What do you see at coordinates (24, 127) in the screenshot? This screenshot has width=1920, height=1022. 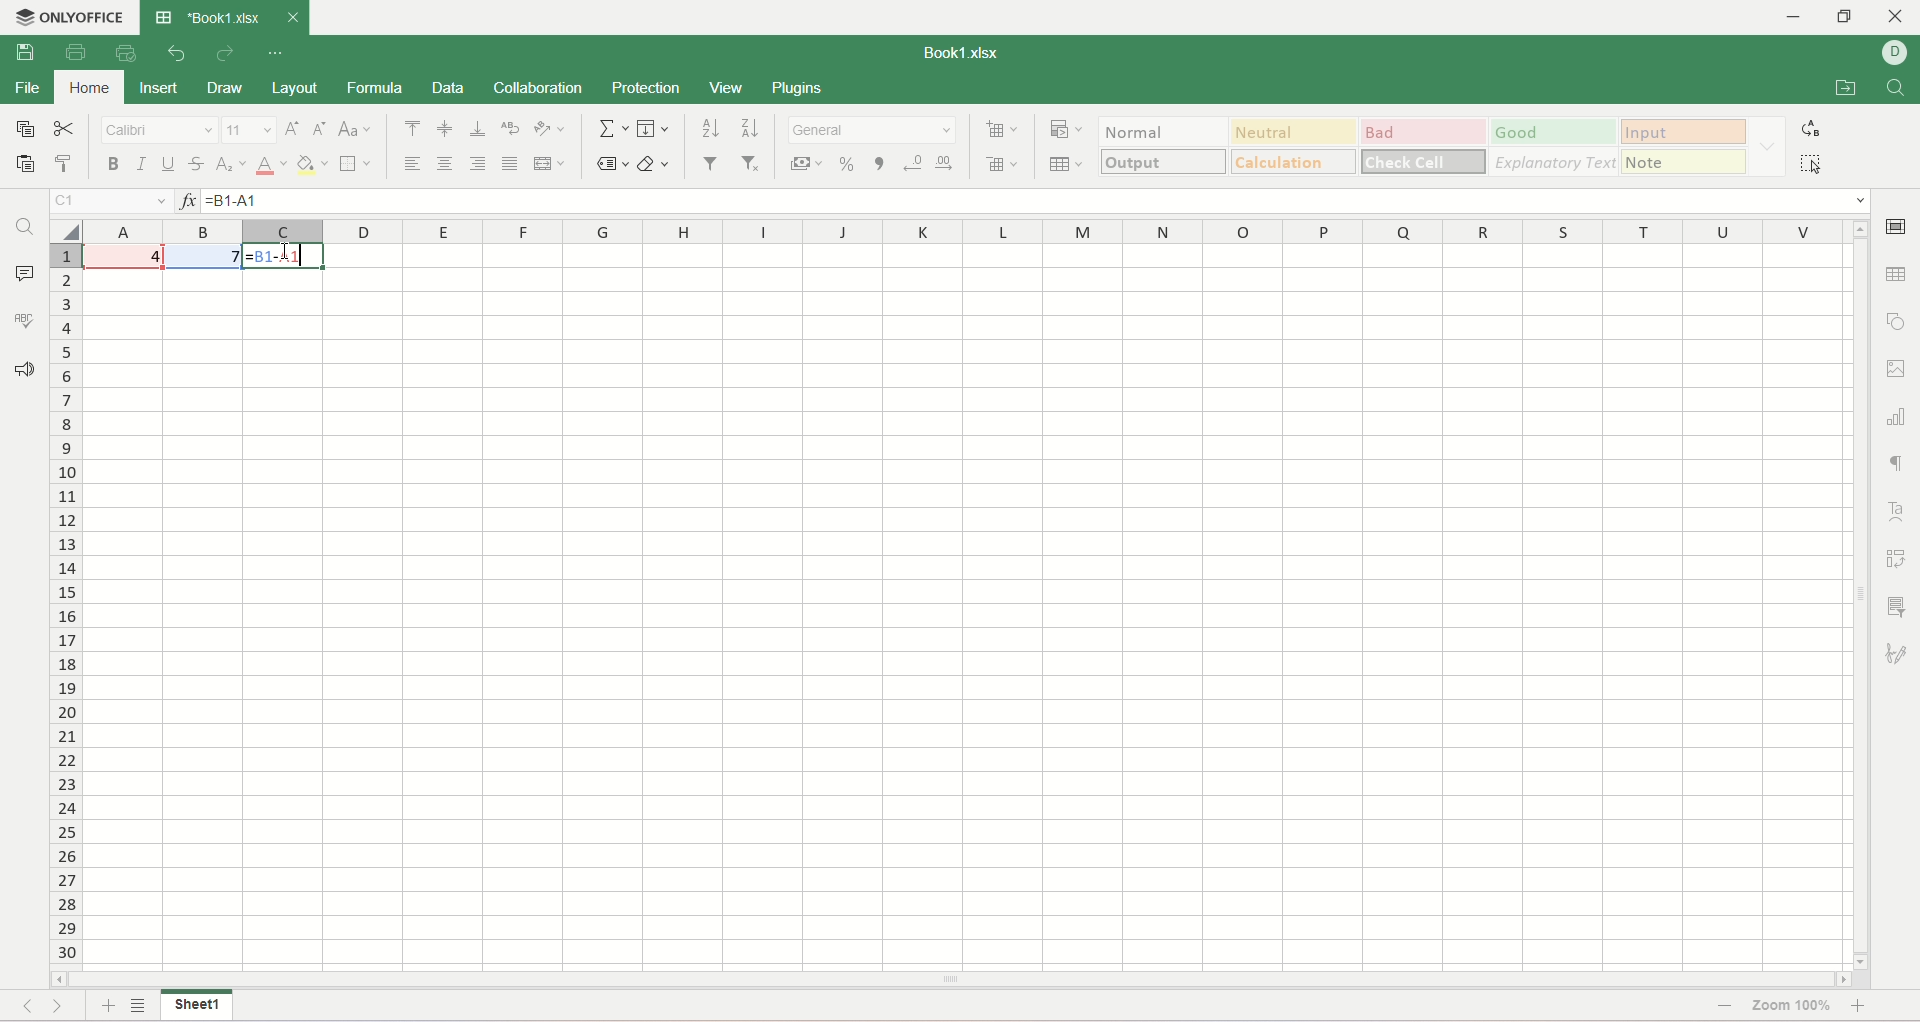 I see `copy` at bounding box center [24, 127].